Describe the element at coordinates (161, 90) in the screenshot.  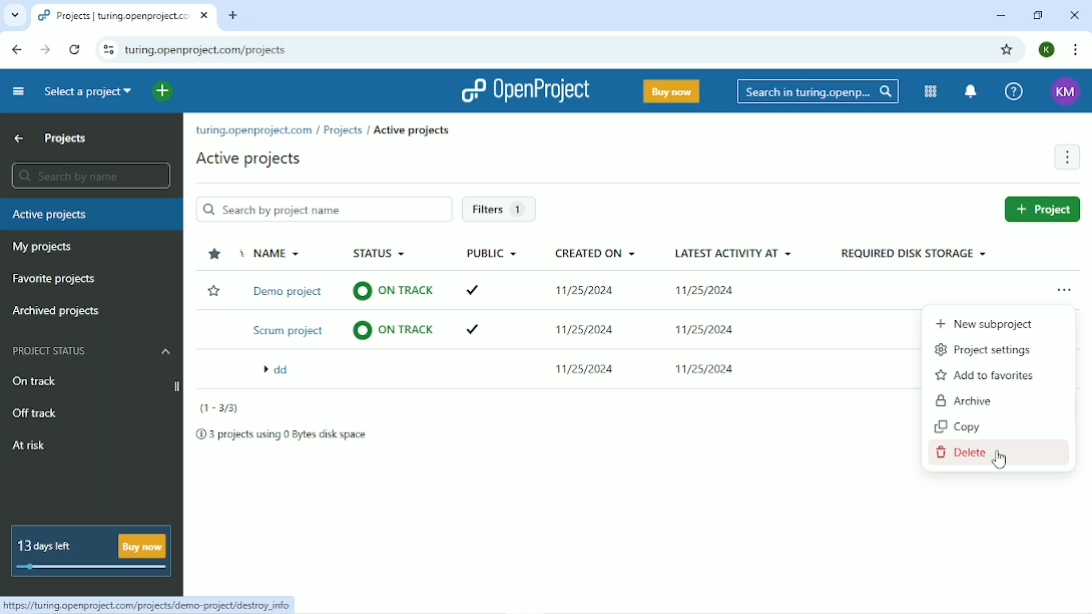
I see `Open quick add menu` at that location.